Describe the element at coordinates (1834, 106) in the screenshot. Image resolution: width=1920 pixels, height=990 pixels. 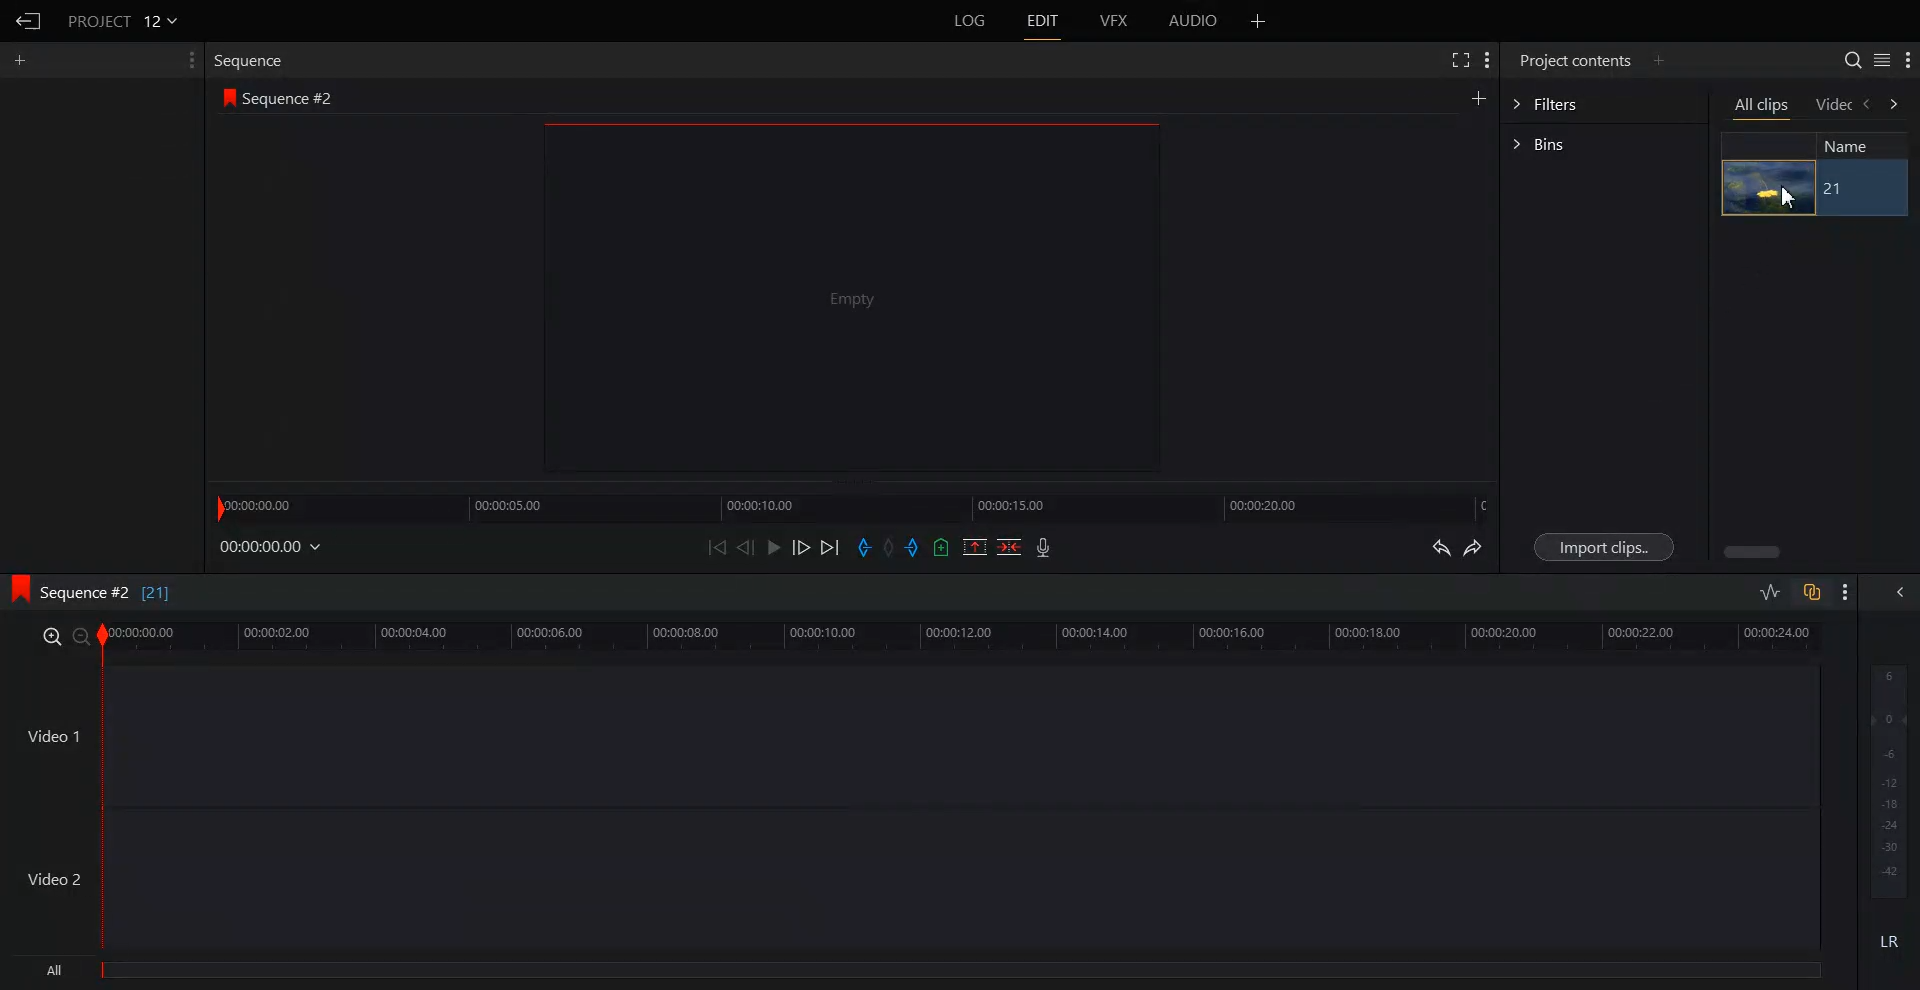
I see `Video` at that location.